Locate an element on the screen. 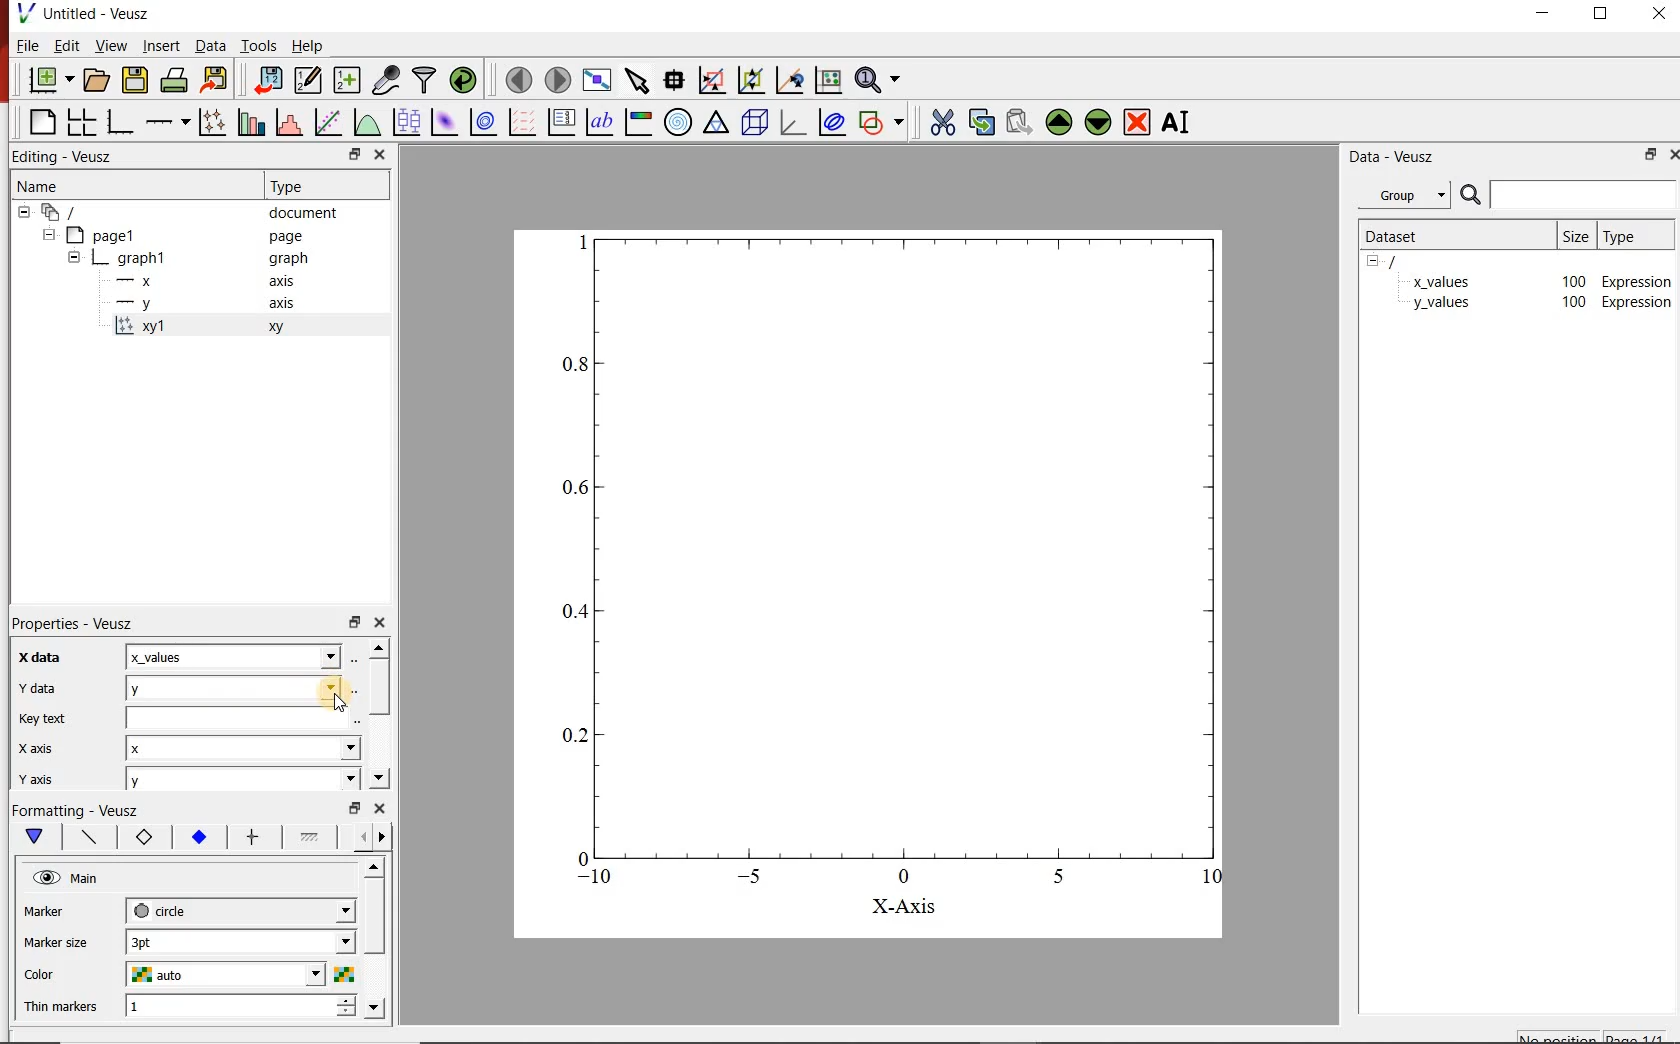 The image size is (1680, 1044). veusz logo is located at coordinates (19, 13).